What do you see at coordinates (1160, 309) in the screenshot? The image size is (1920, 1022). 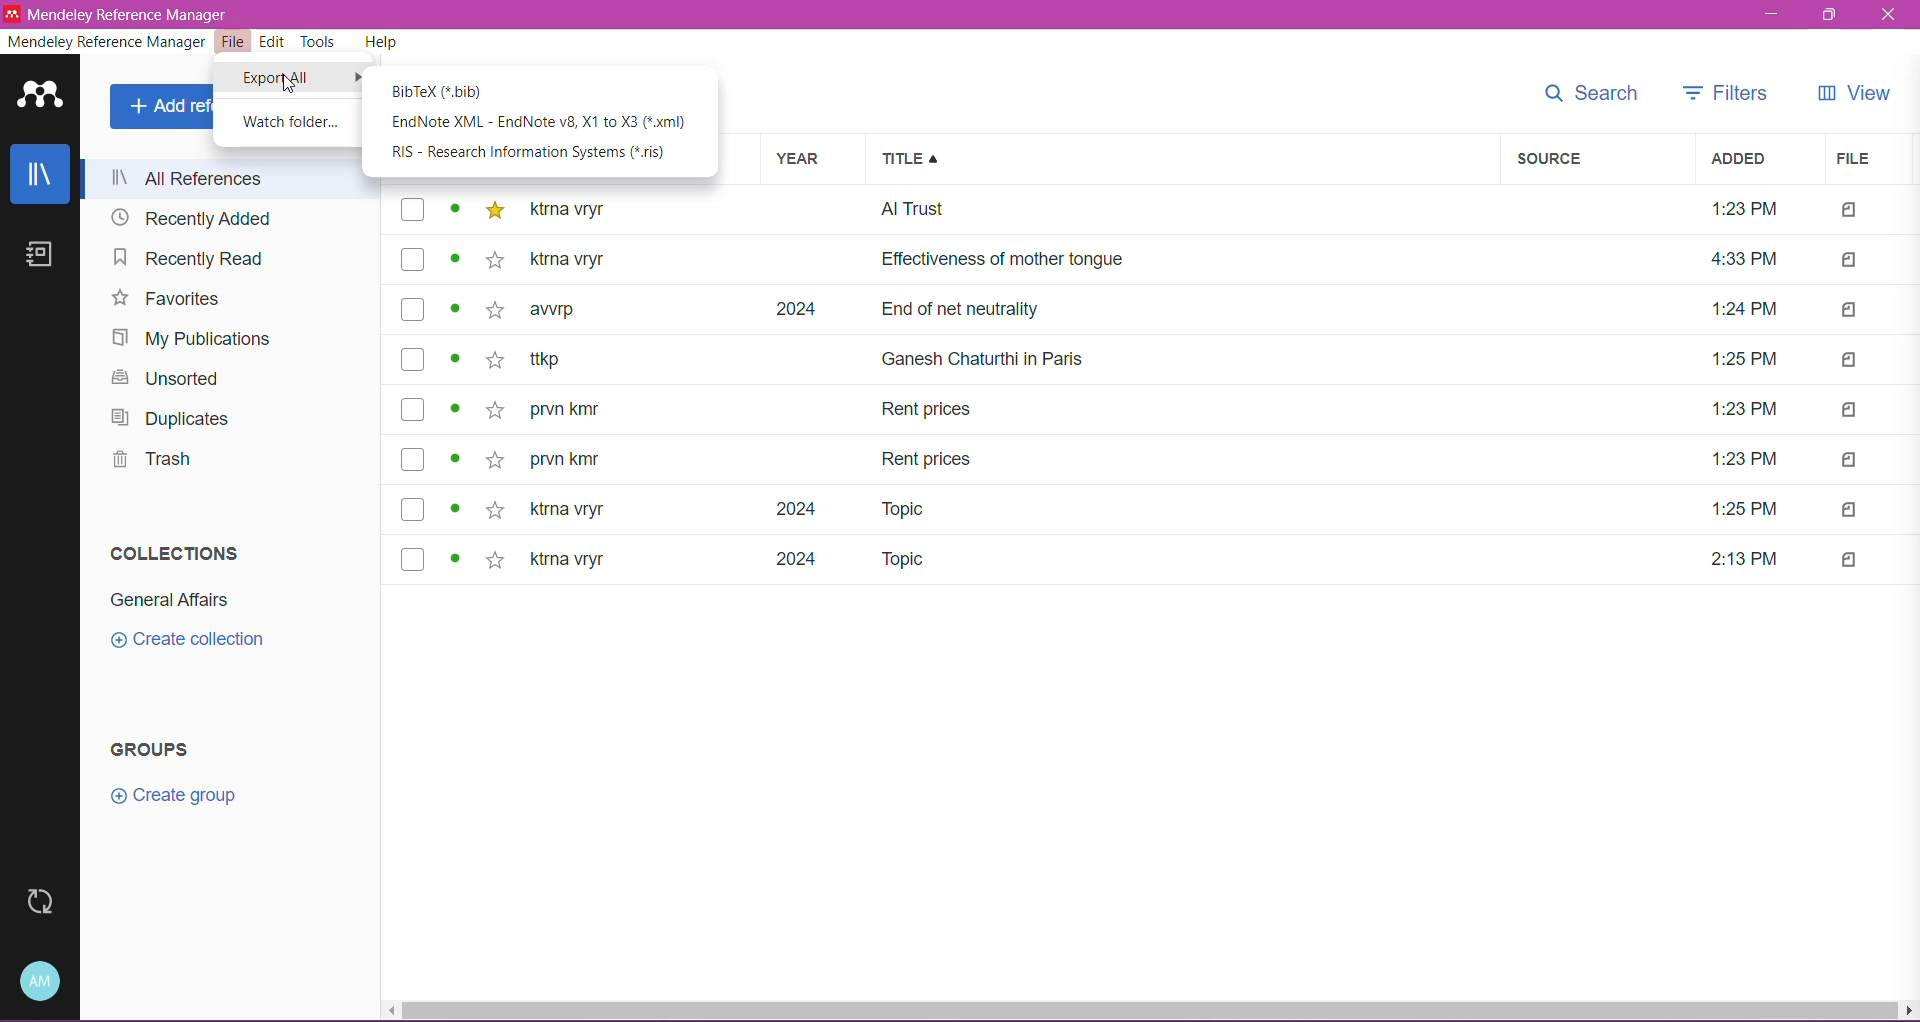 I see `awrp 2024 End of net neutrality 1:24 PM` at bounding box center [1160, 309].